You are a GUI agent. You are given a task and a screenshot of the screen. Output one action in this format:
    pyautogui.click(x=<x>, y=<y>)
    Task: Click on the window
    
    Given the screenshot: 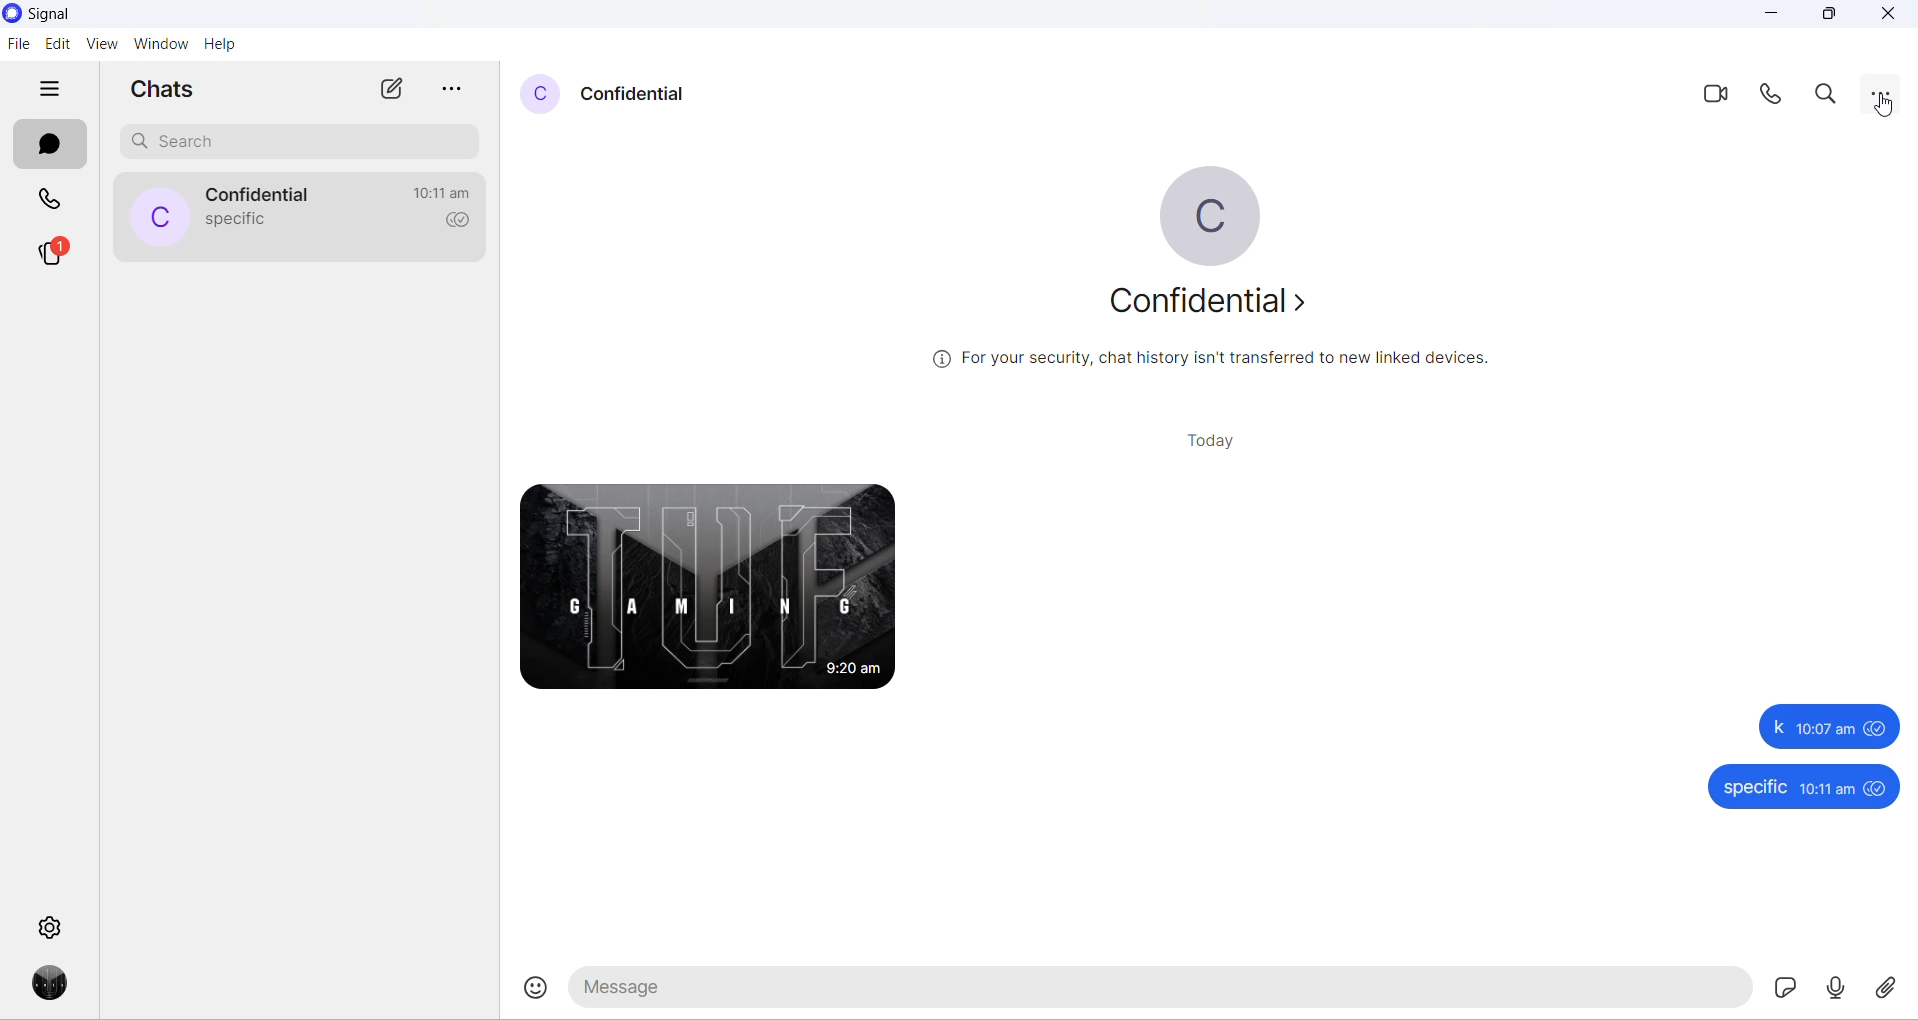 What is the action you would take?
    pyautogui.click(x=159, y=44)
    